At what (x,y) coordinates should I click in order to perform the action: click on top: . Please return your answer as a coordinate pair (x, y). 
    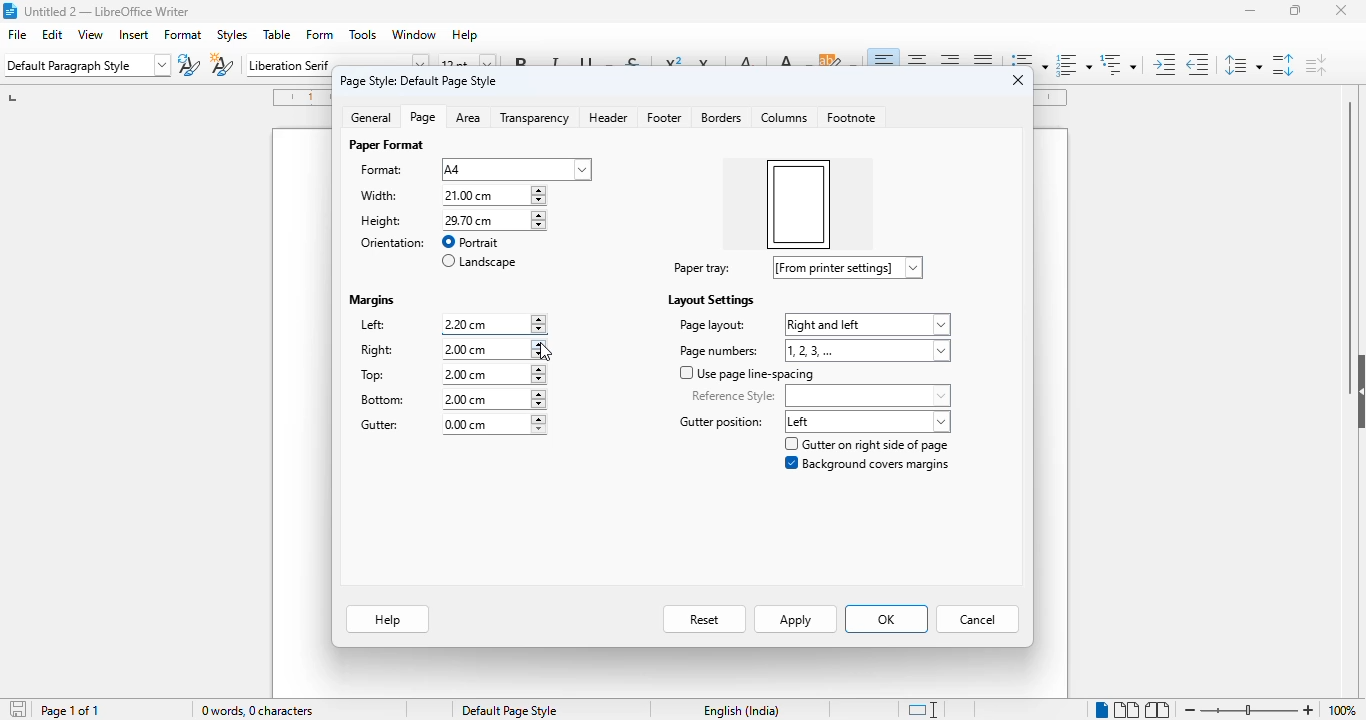
    Looking at the image, I should click on (372, 375).